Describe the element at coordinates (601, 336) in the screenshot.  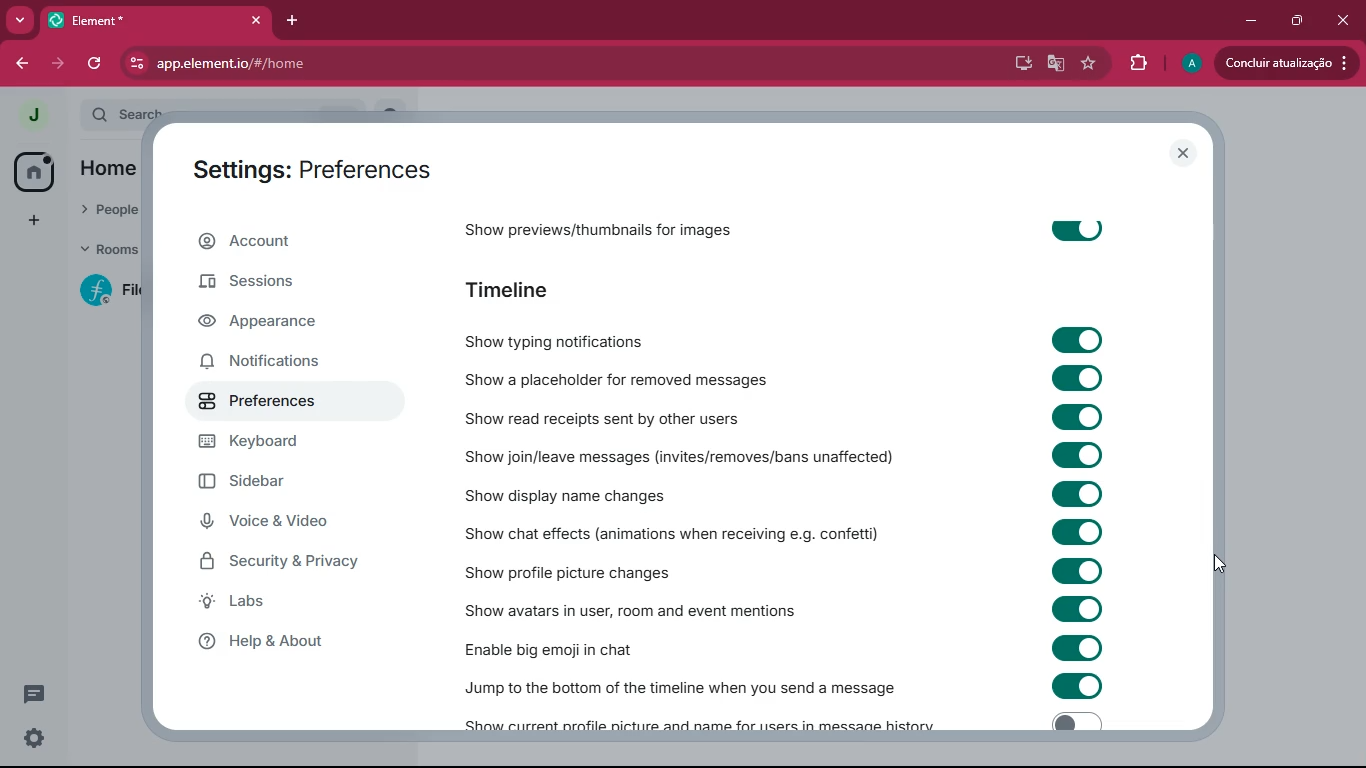
I see `show typing notifications` at that location.